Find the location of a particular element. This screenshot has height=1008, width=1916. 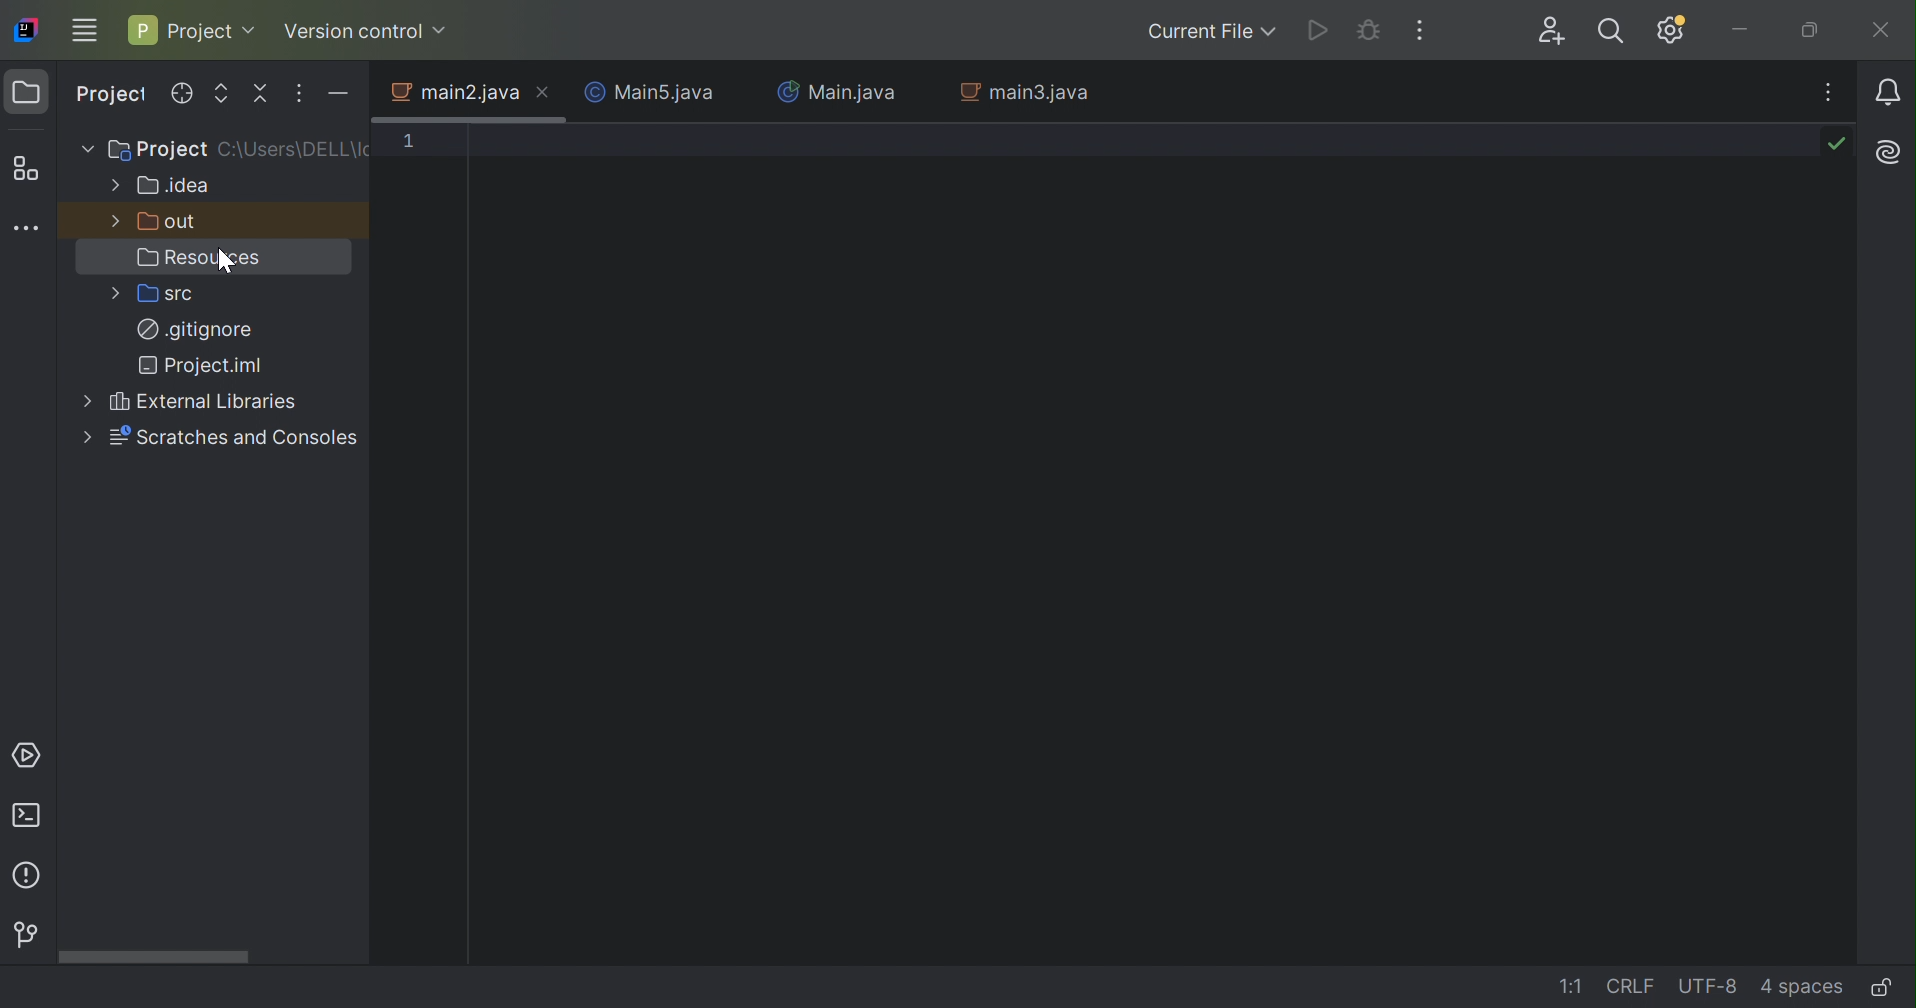

Structure is located at coordinates (29, 167).